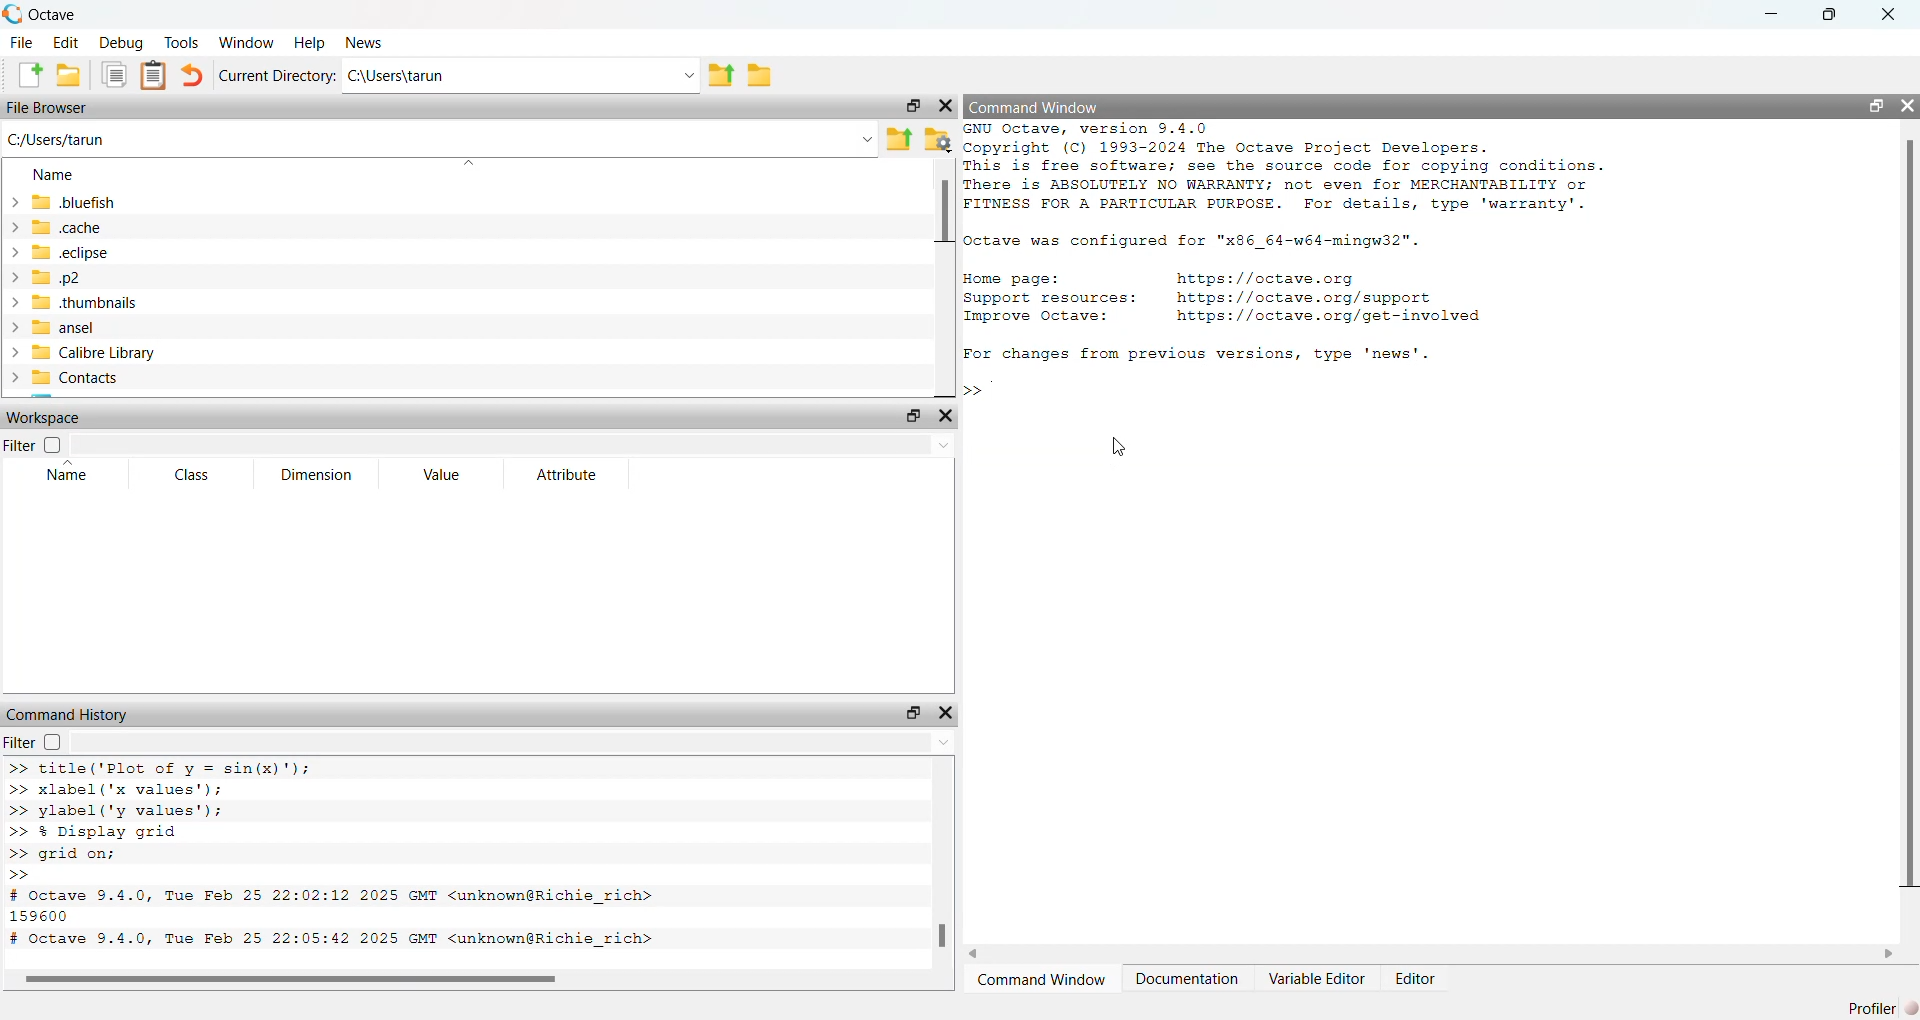 The height and width of the screenshot is (1020, 1920). I want to click on C:/Users/tarun, so click(55, 139).